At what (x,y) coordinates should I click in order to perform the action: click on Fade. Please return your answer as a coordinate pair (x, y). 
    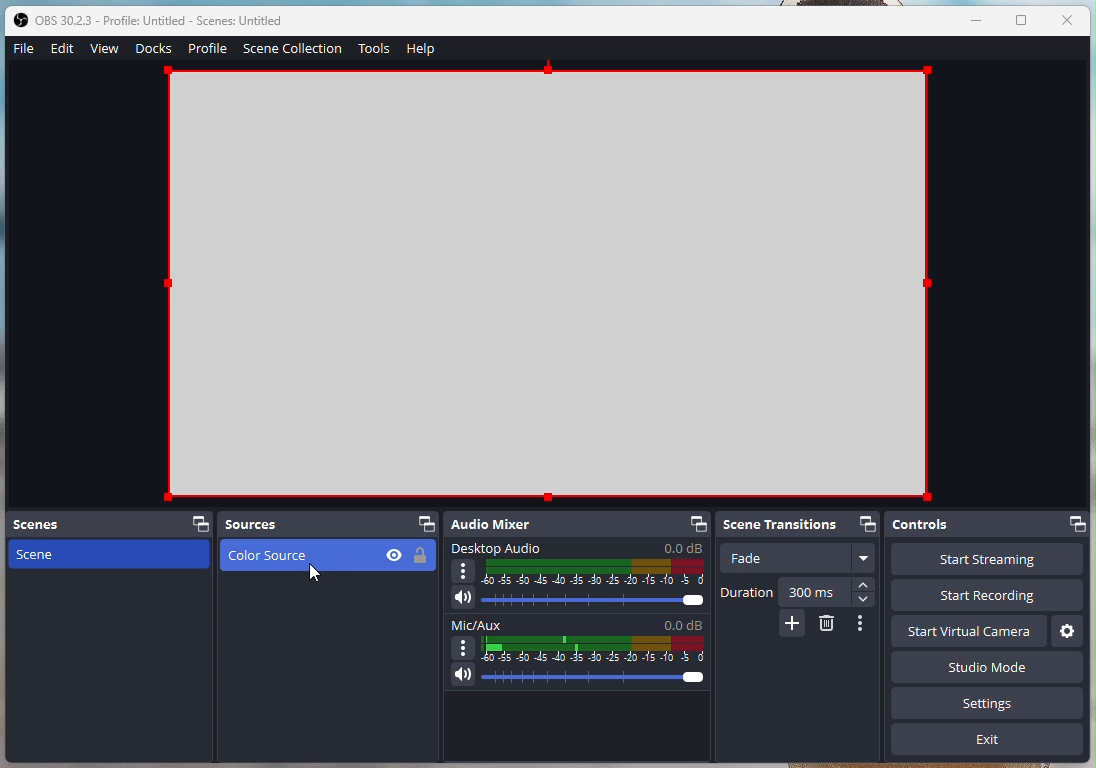
    Looking at the image, I should click on (798, 560).